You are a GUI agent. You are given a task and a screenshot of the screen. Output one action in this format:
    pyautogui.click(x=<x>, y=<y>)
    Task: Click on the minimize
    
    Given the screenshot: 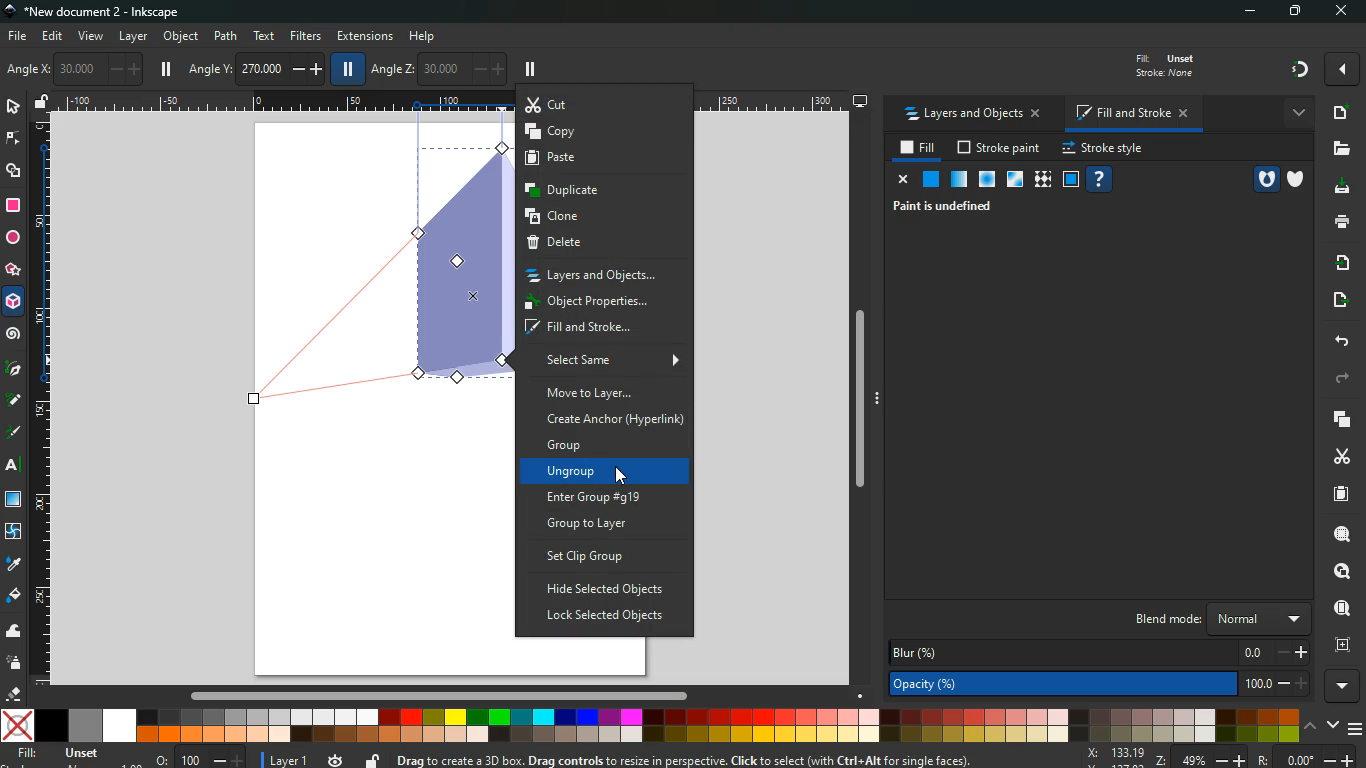 What is the action you would take?
    pyautogui.click(x=1255, y=12)
    